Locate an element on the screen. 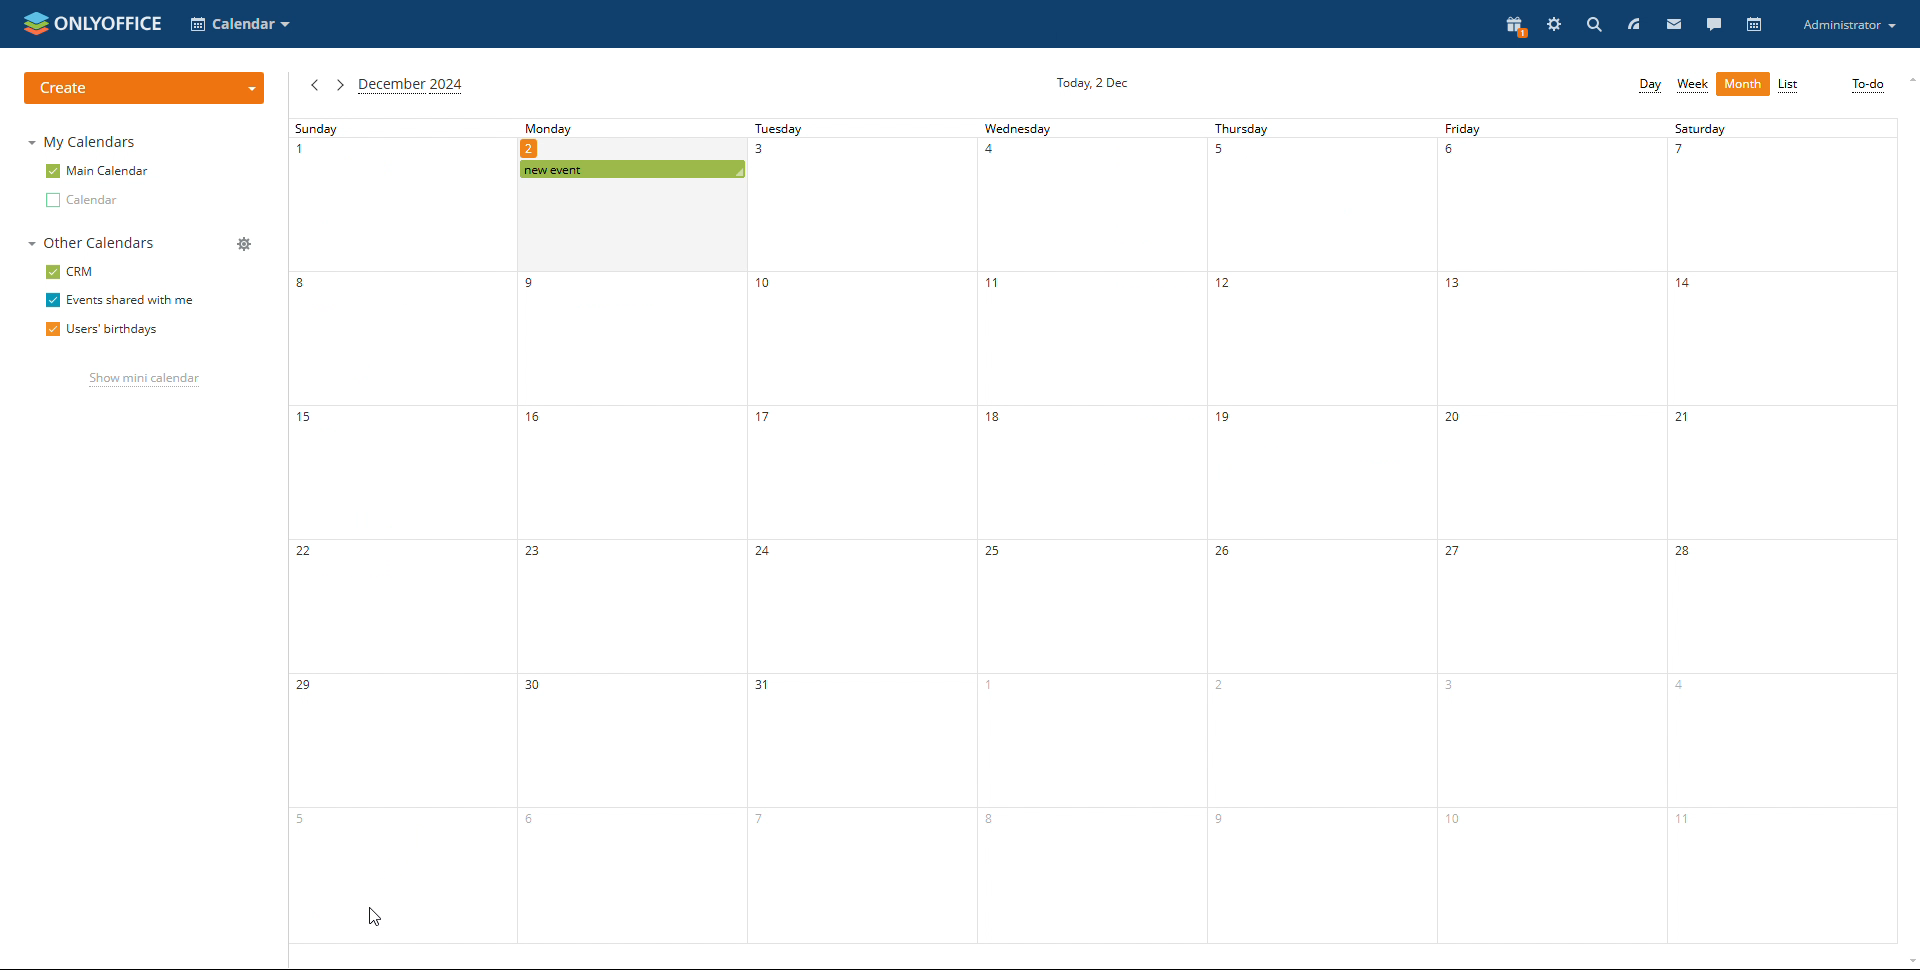  thursday is located at coordinates (627, 534).